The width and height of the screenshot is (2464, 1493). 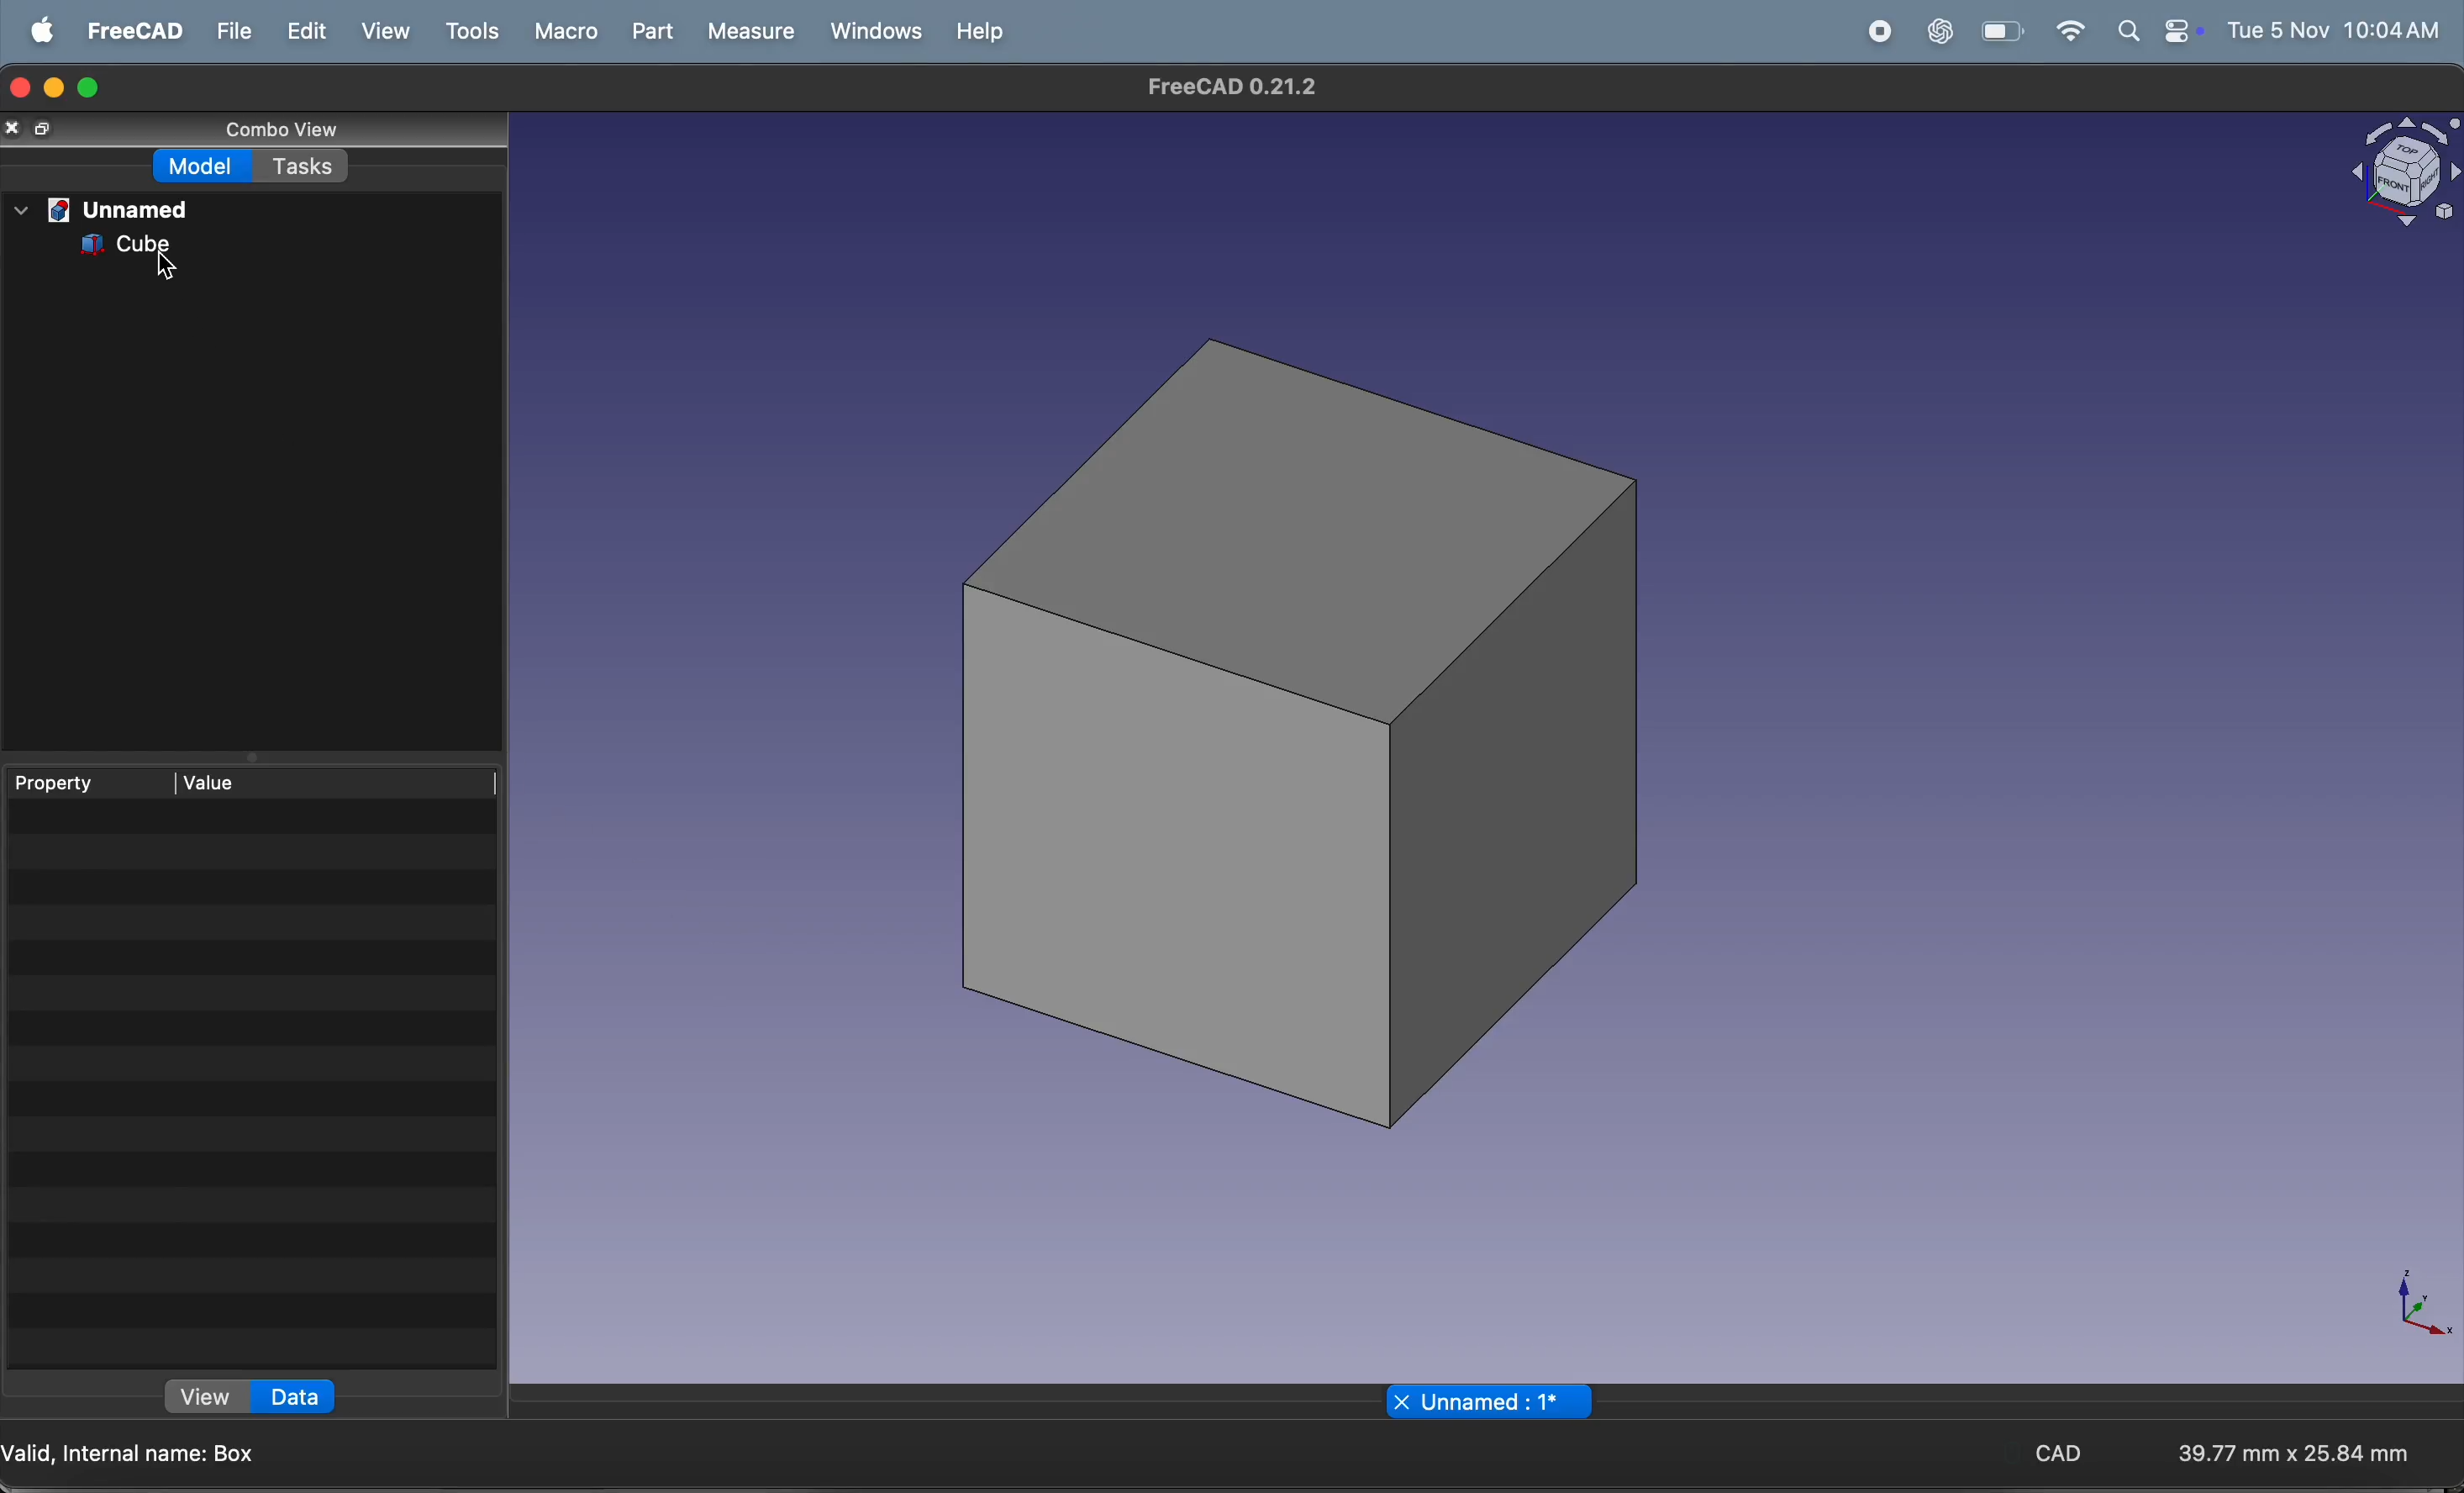 What do you see at coordinates (261, 126) in the screenshot?
I see `combo` at bounding box center [261, 126].